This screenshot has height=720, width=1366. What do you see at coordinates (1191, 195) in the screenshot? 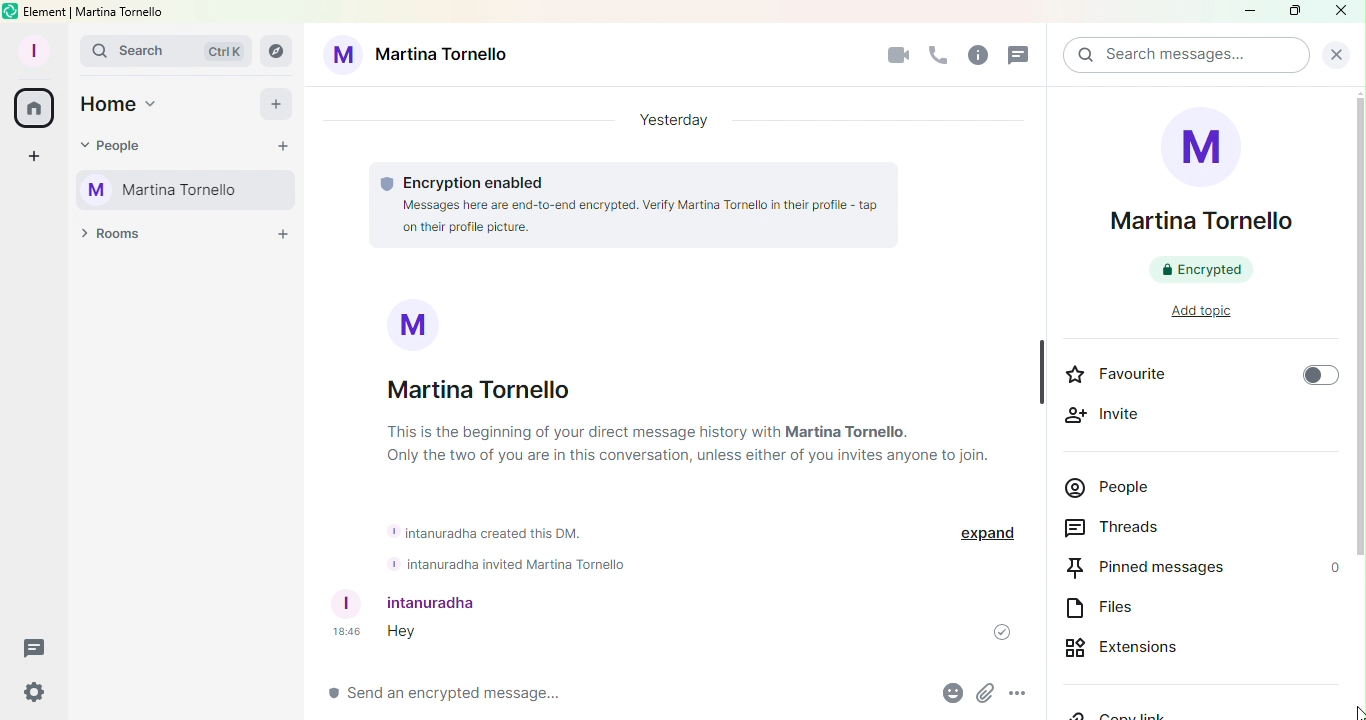
I see `Martina Tornello` at bounding box center [1191, 195].